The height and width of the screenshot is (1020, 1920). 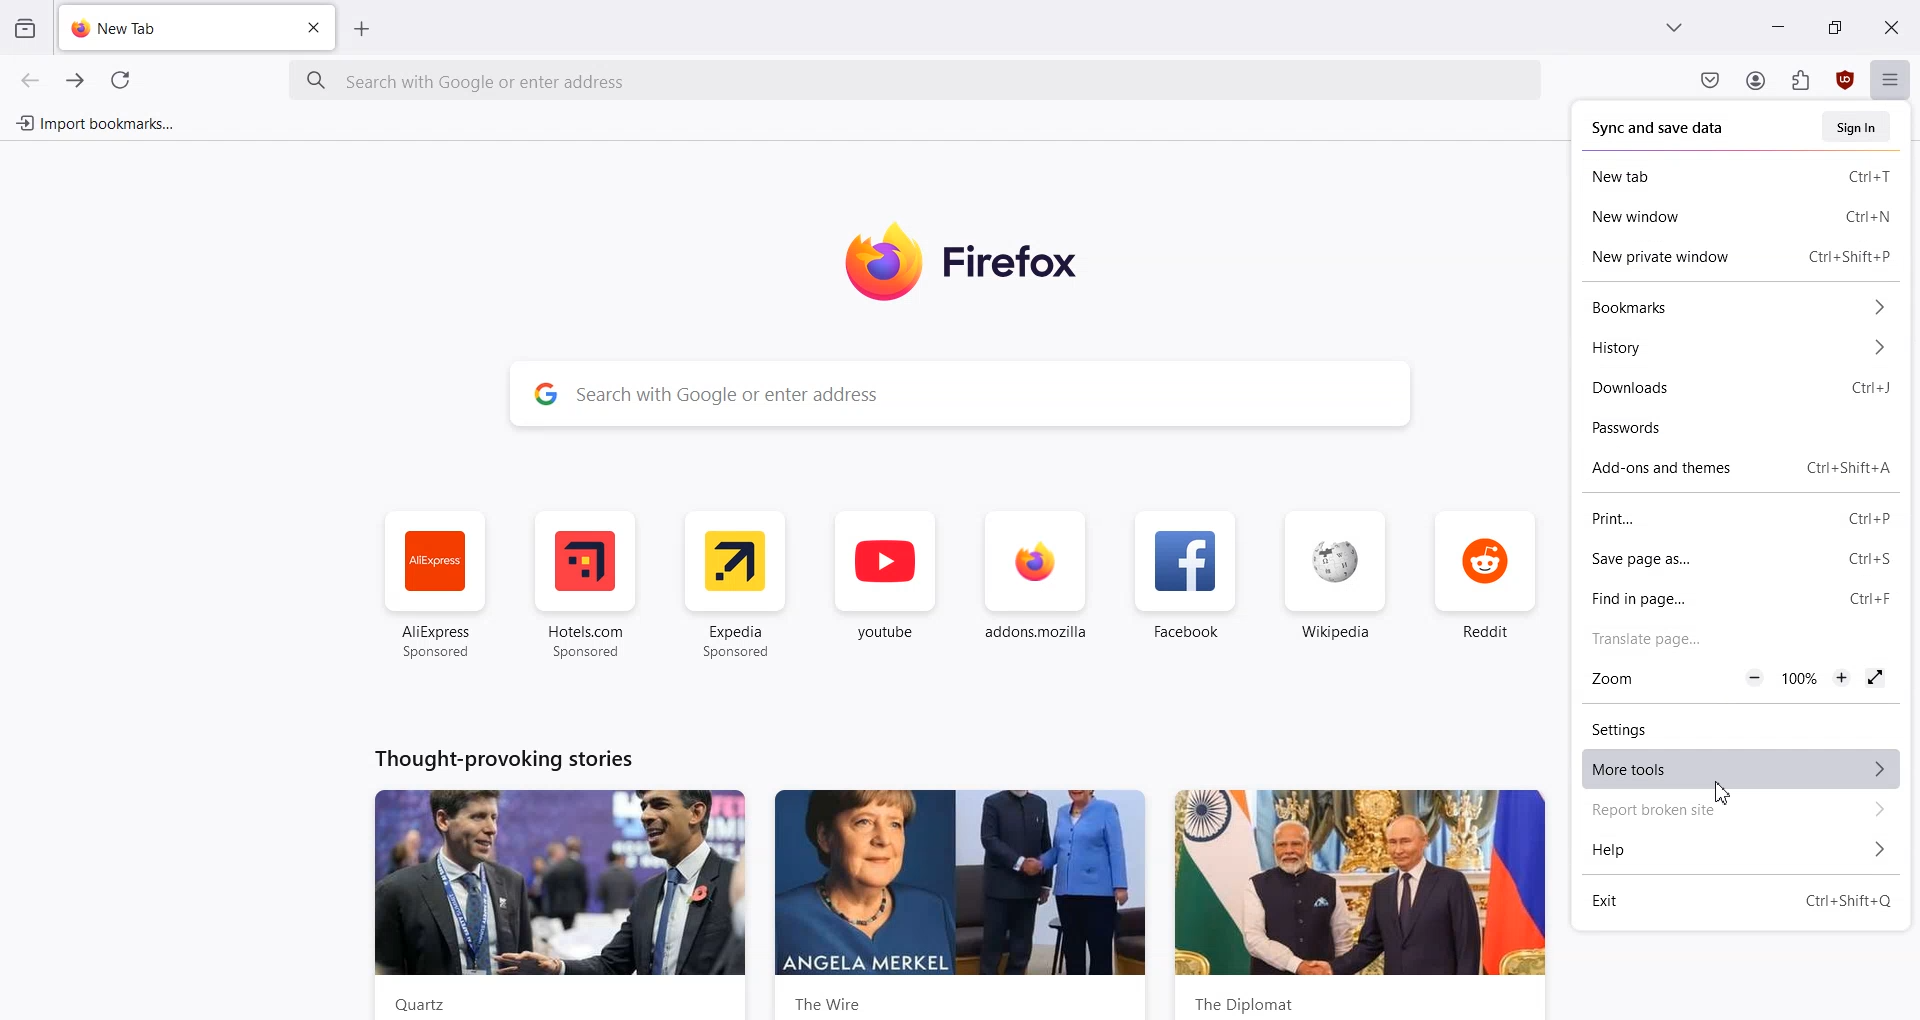 I want to click on Sync and save data, so click(x=1662, y=127).